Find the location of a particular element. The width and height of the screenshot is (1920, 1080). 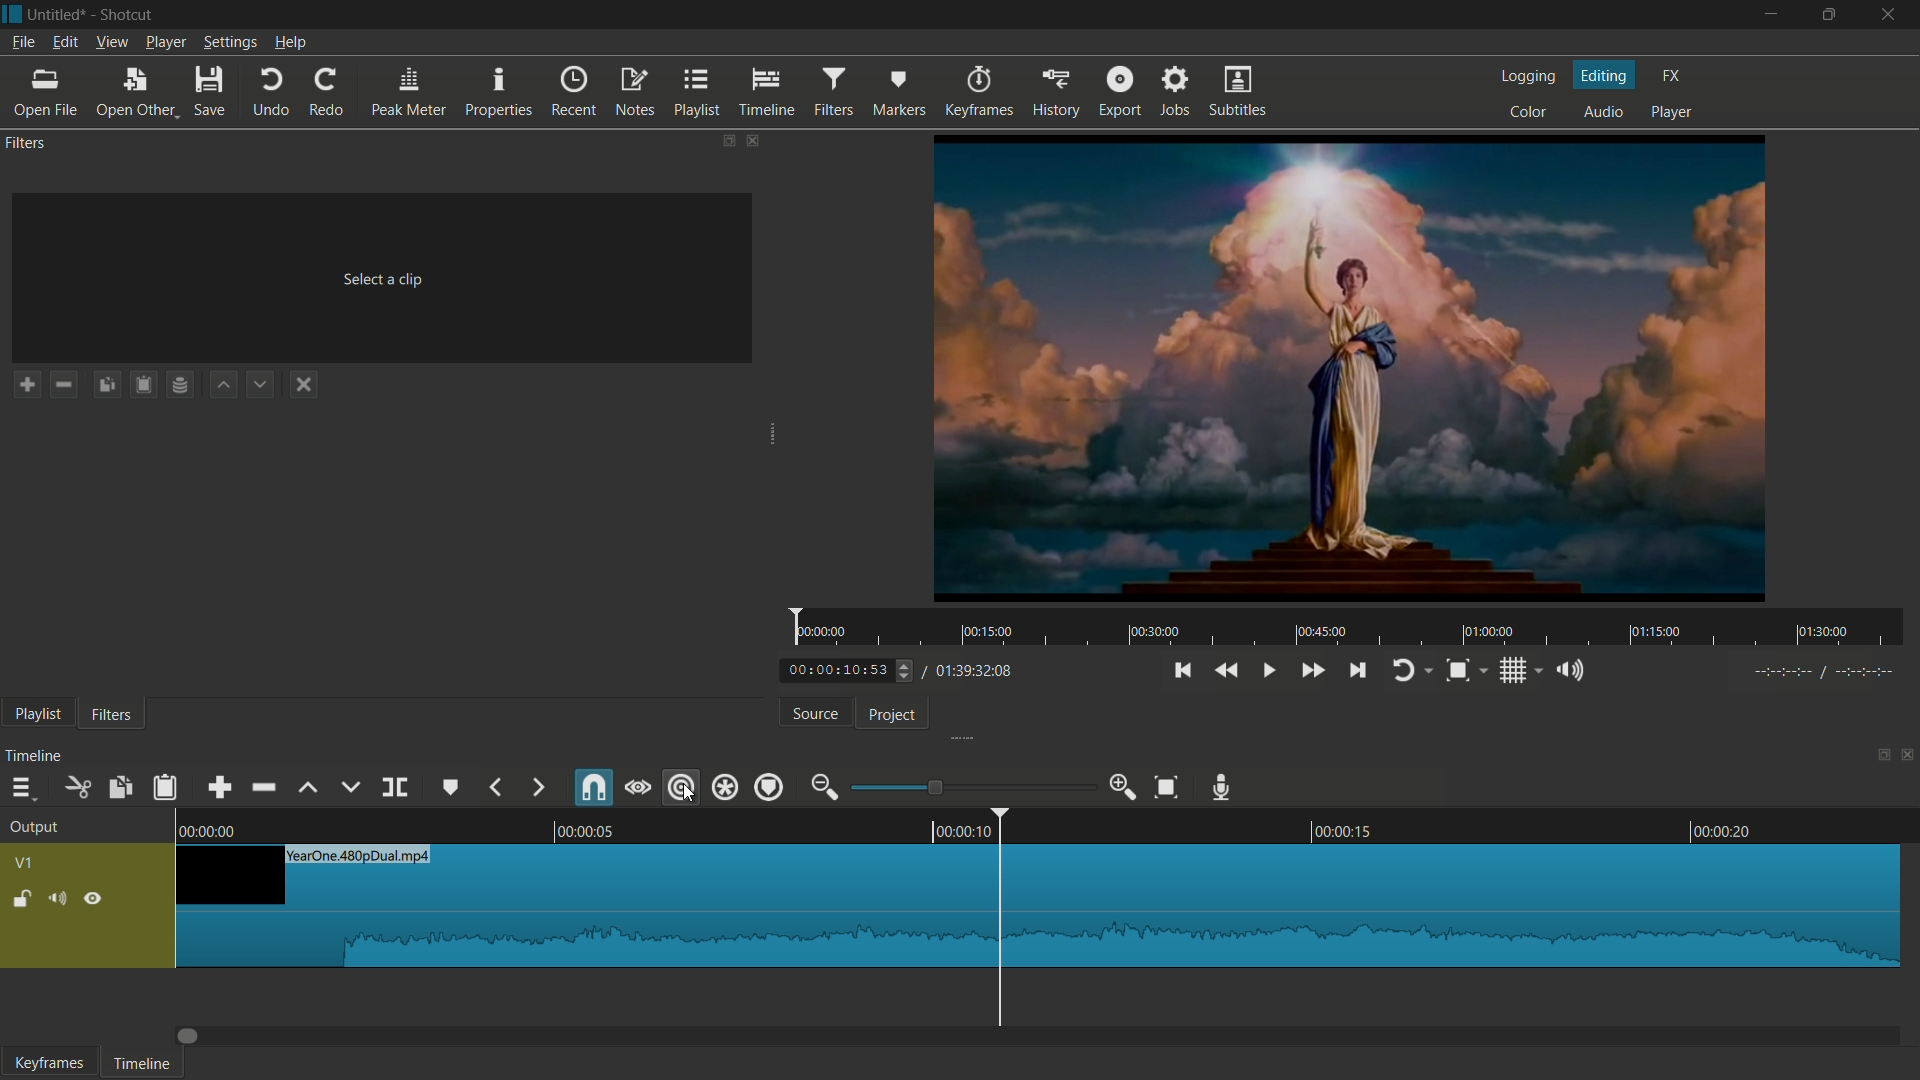

undo is located at coordinates (272, 92).